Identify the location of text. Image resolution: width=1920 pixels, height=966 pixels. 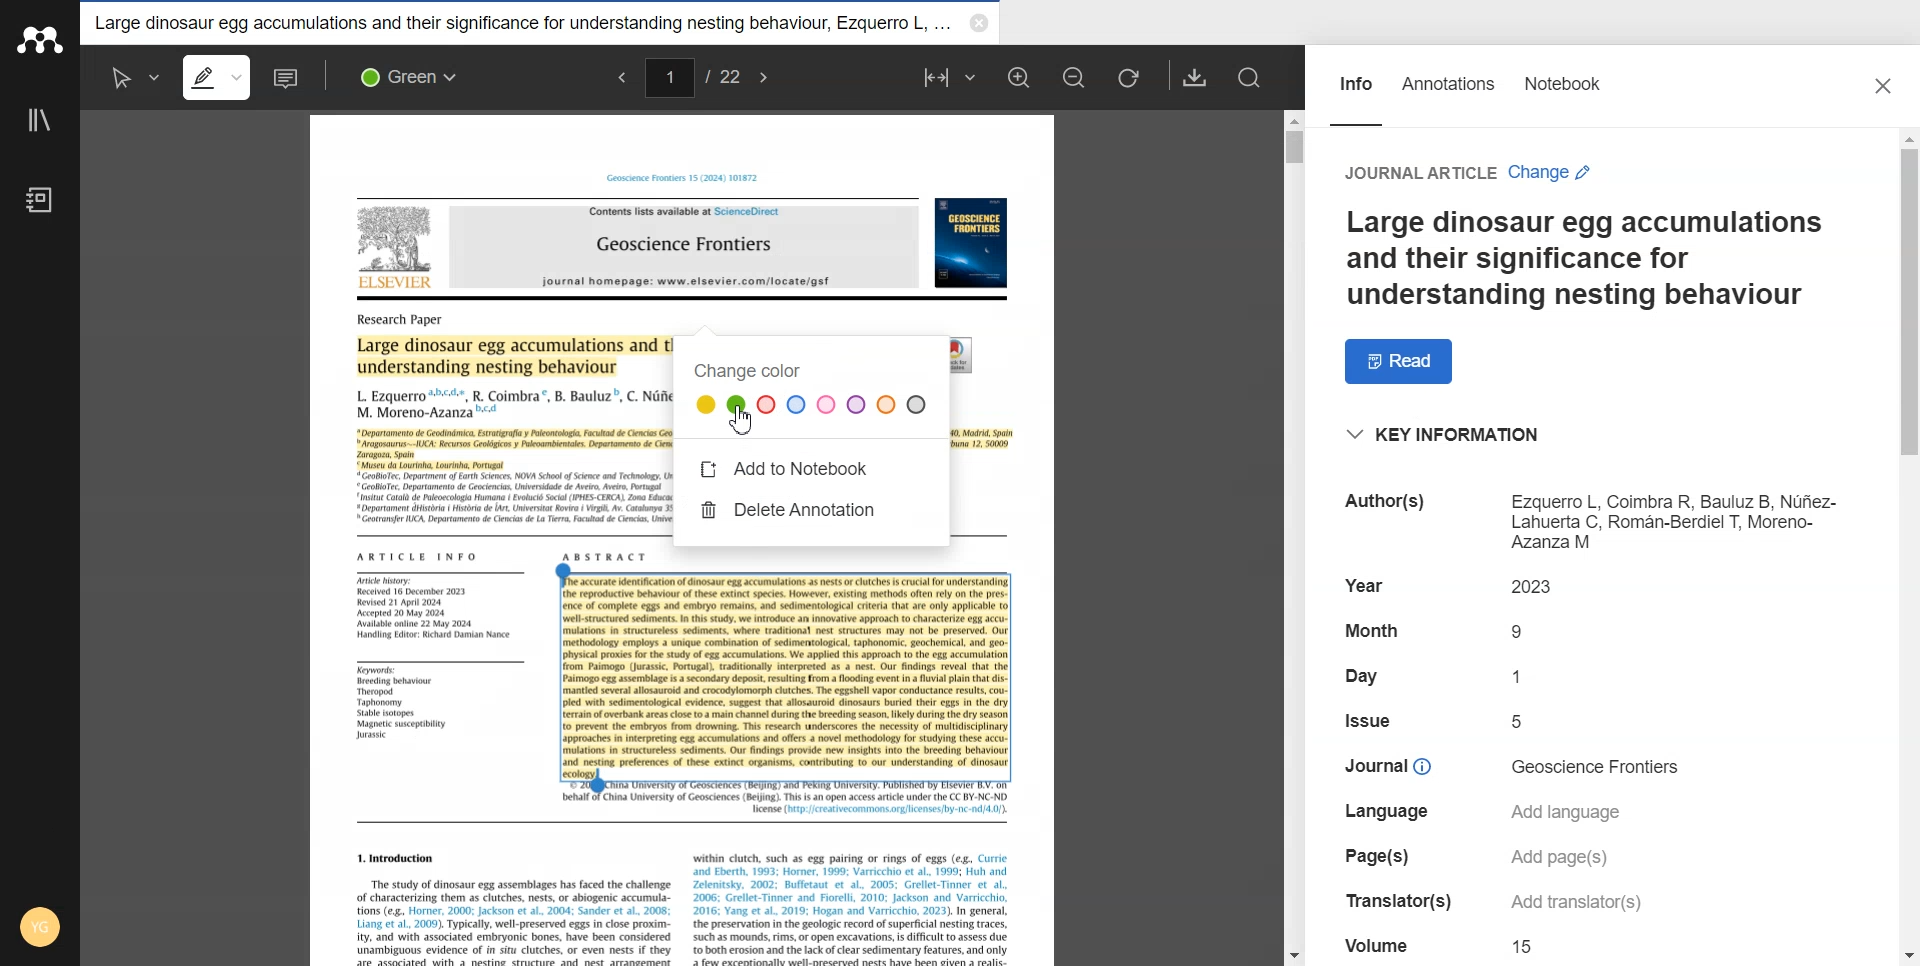
(1523, 632).